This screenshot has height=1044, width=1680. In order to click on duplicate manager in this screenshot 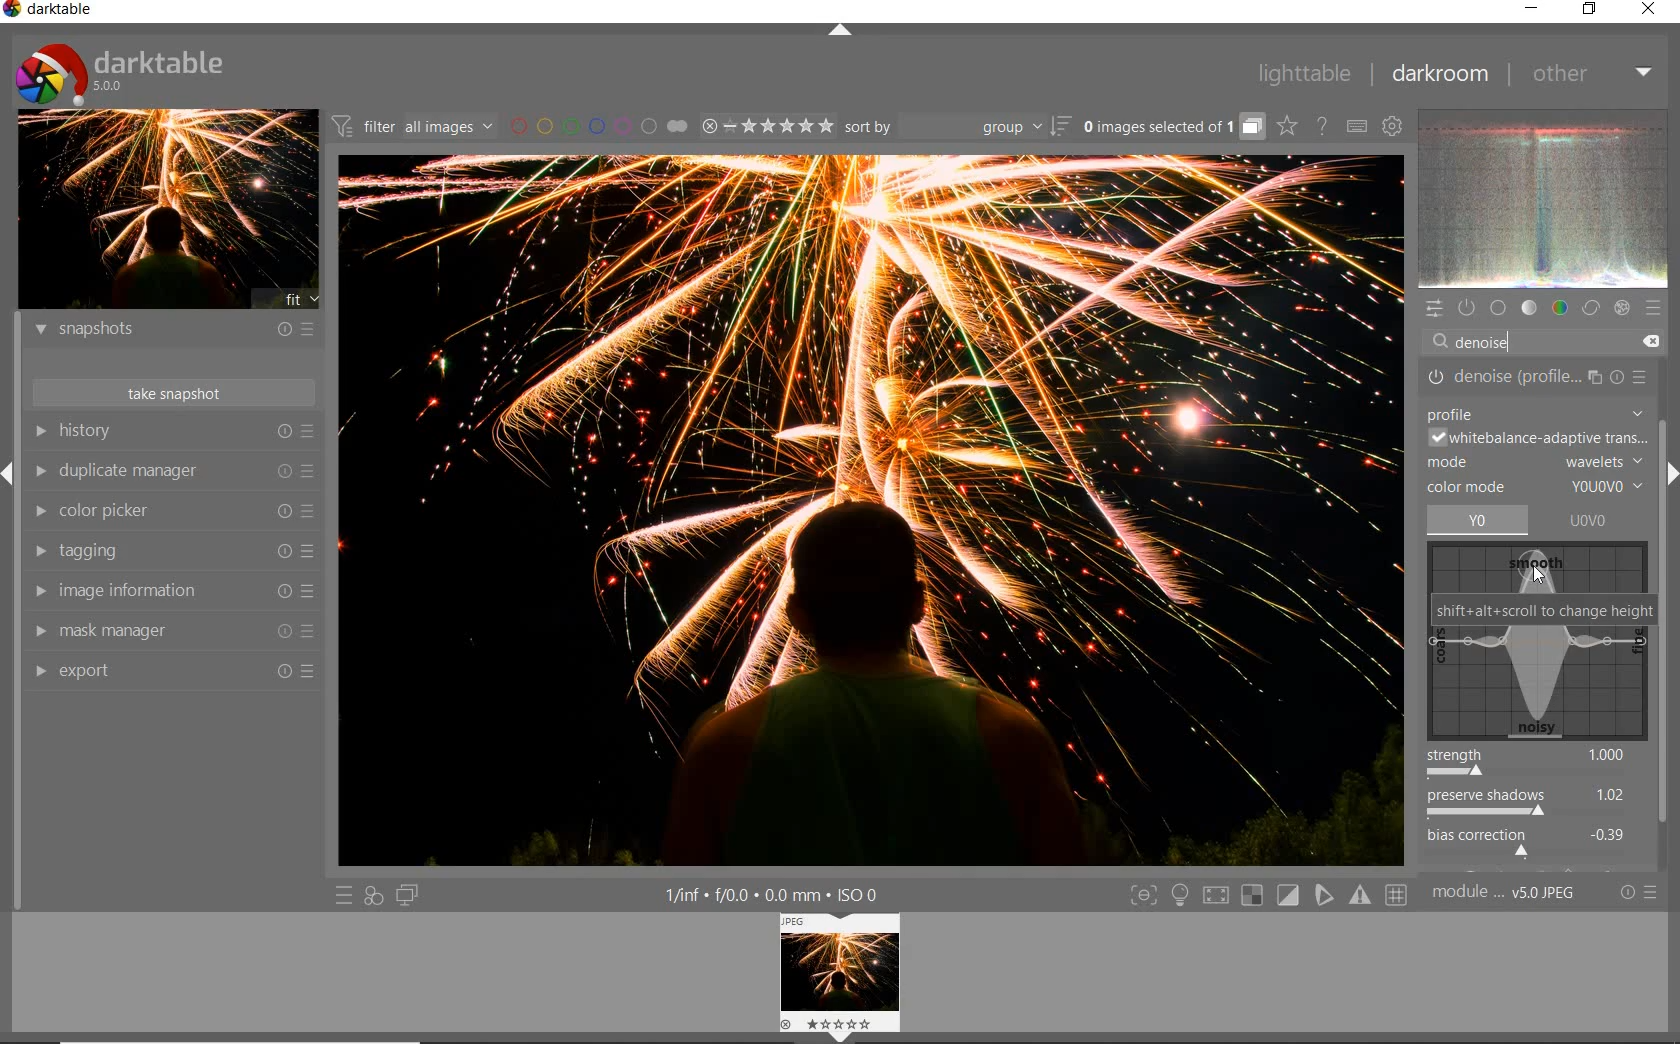, I will do `click(175, 471)`.